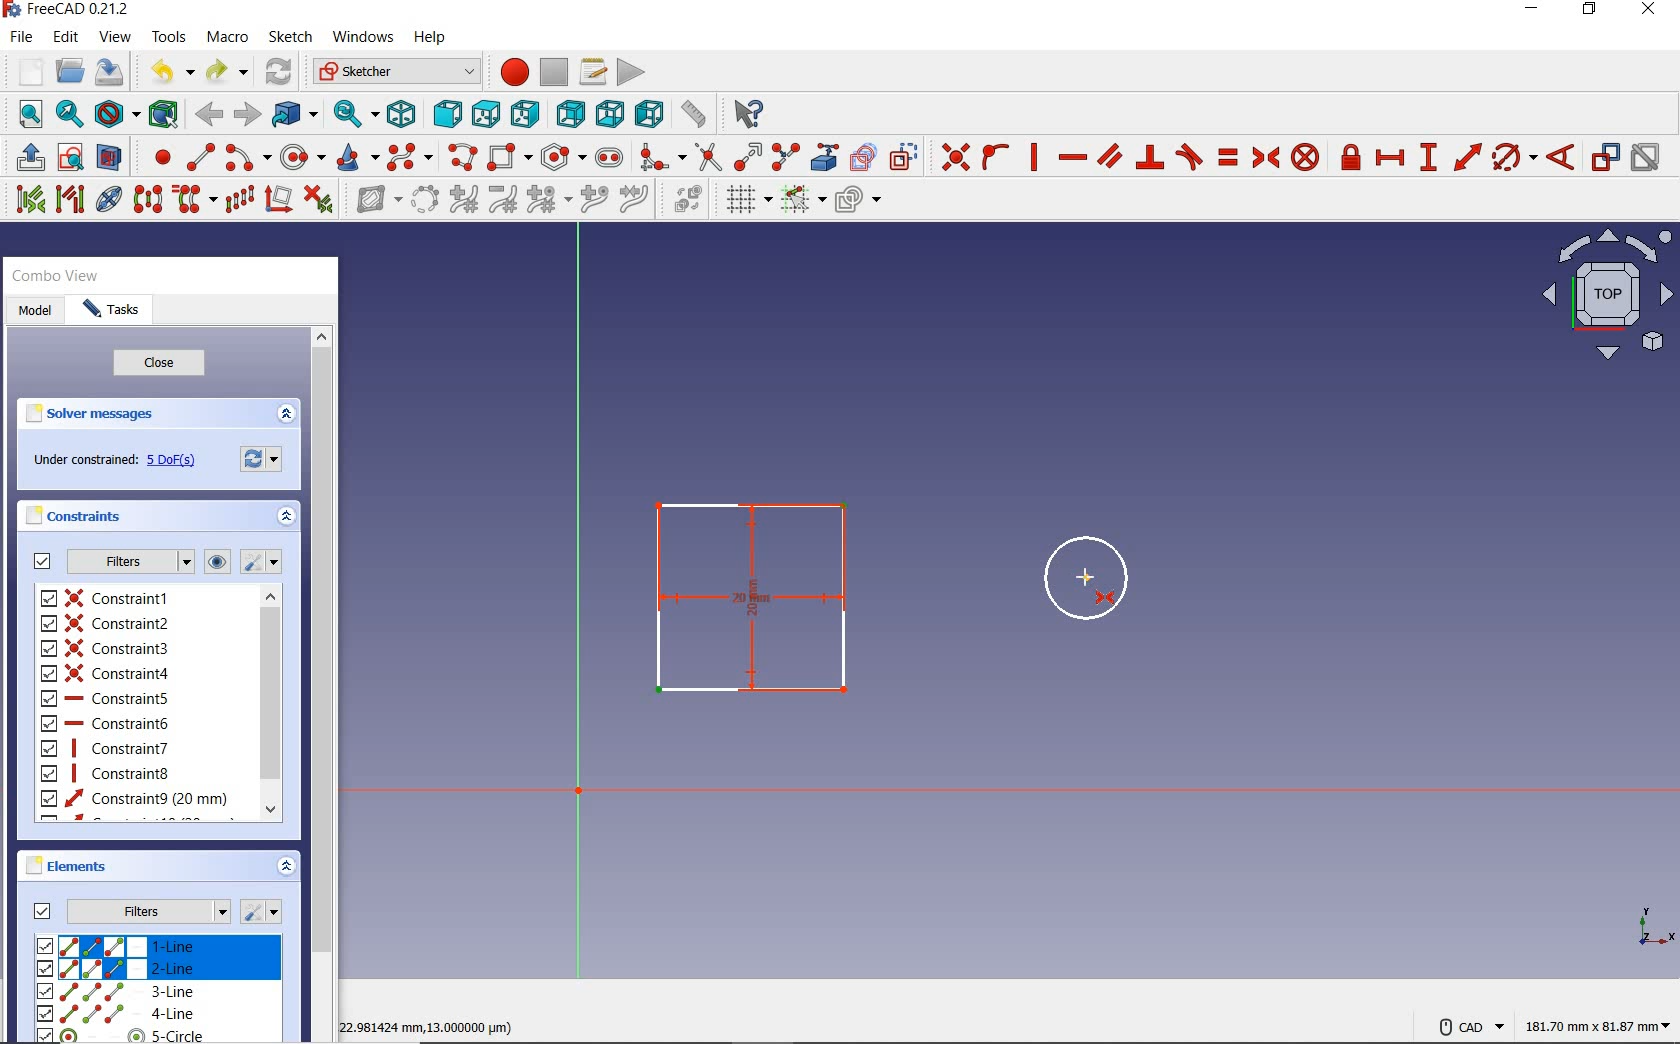 The height and width of the screenshot is (1044, 1680). Describe the element at coordinates (114, 113) in the screenshot. I see `draw style` at that location.